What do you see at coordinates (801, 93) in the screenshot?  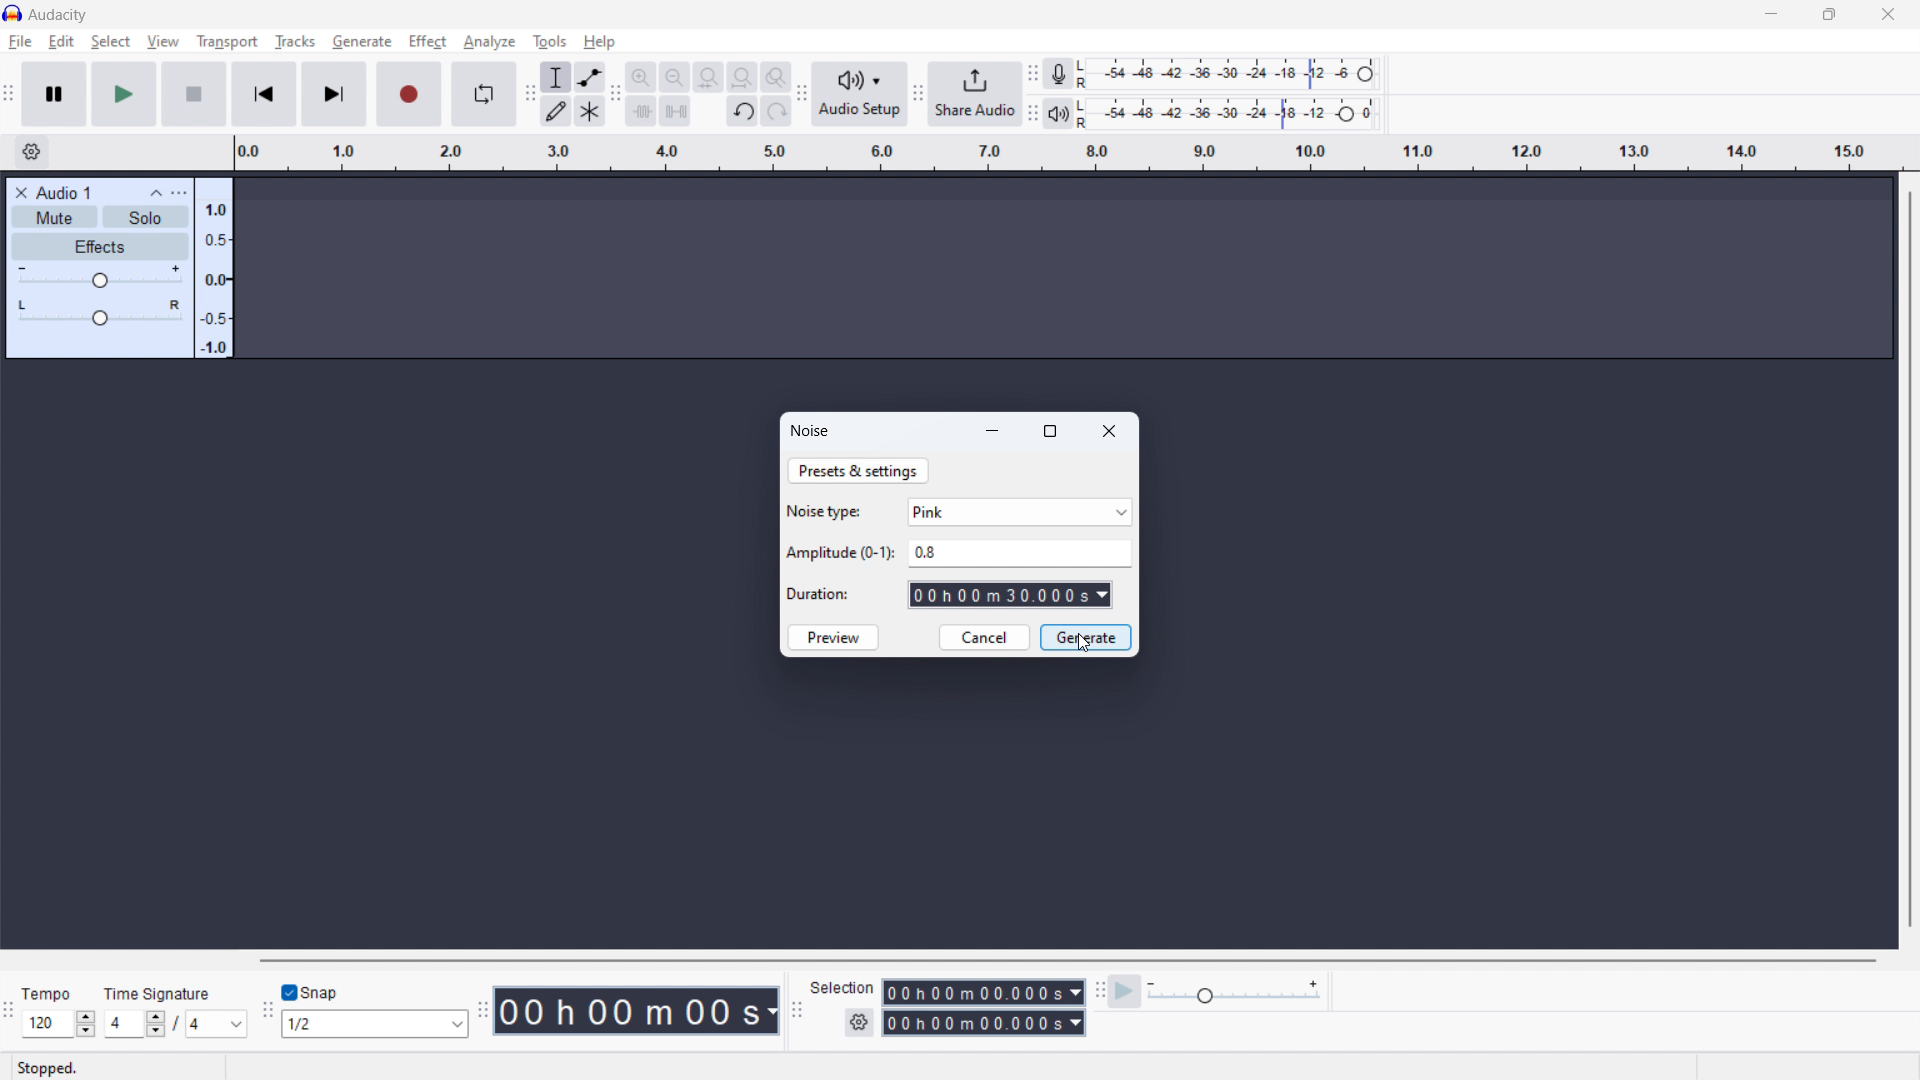 I see `audio setup toolbar` at bounding box center [801, 93].